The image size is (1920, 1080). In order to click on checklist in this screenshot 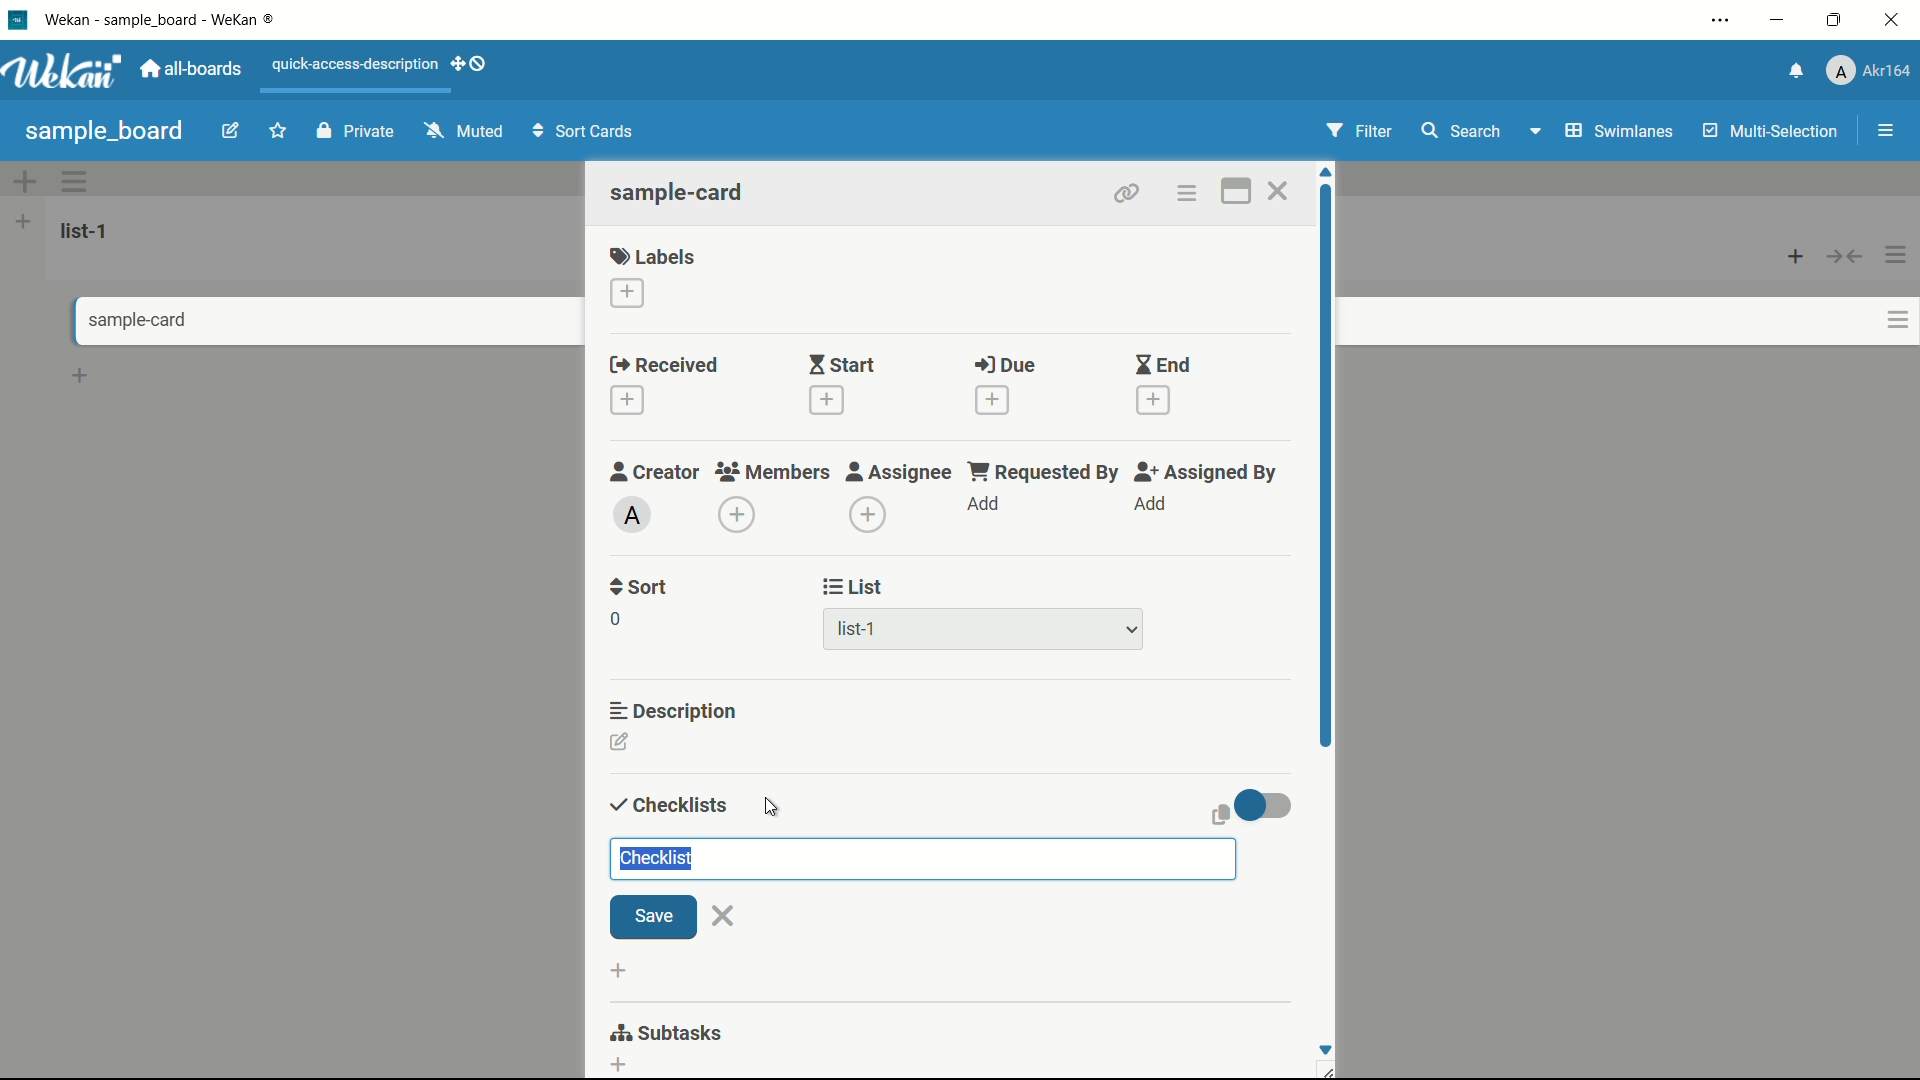, I will do `click(665, 806)`.